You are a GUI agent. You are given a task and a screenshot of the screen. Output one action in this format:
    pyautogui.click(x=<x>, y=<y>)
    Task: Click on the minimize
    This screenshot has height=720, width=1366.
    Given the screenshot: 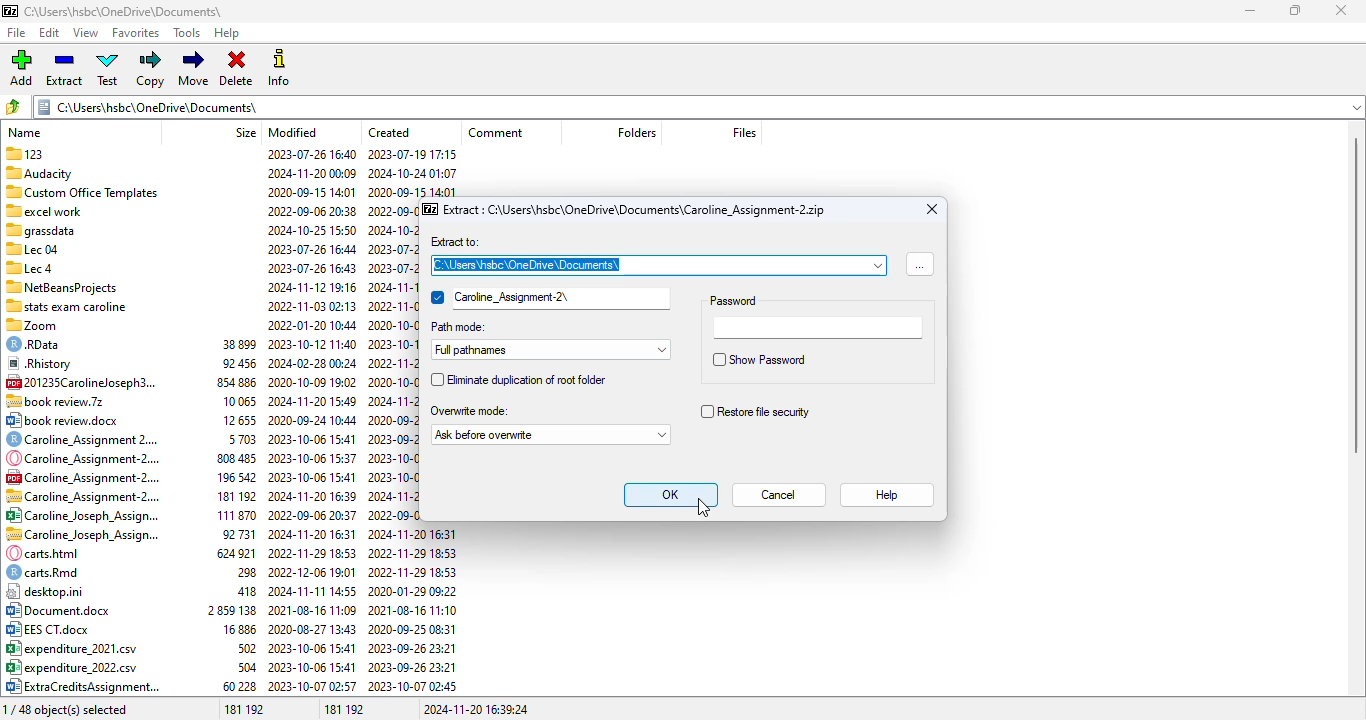 What is the action you would take?
    pyautogui.click(x=1251, y=11)
    